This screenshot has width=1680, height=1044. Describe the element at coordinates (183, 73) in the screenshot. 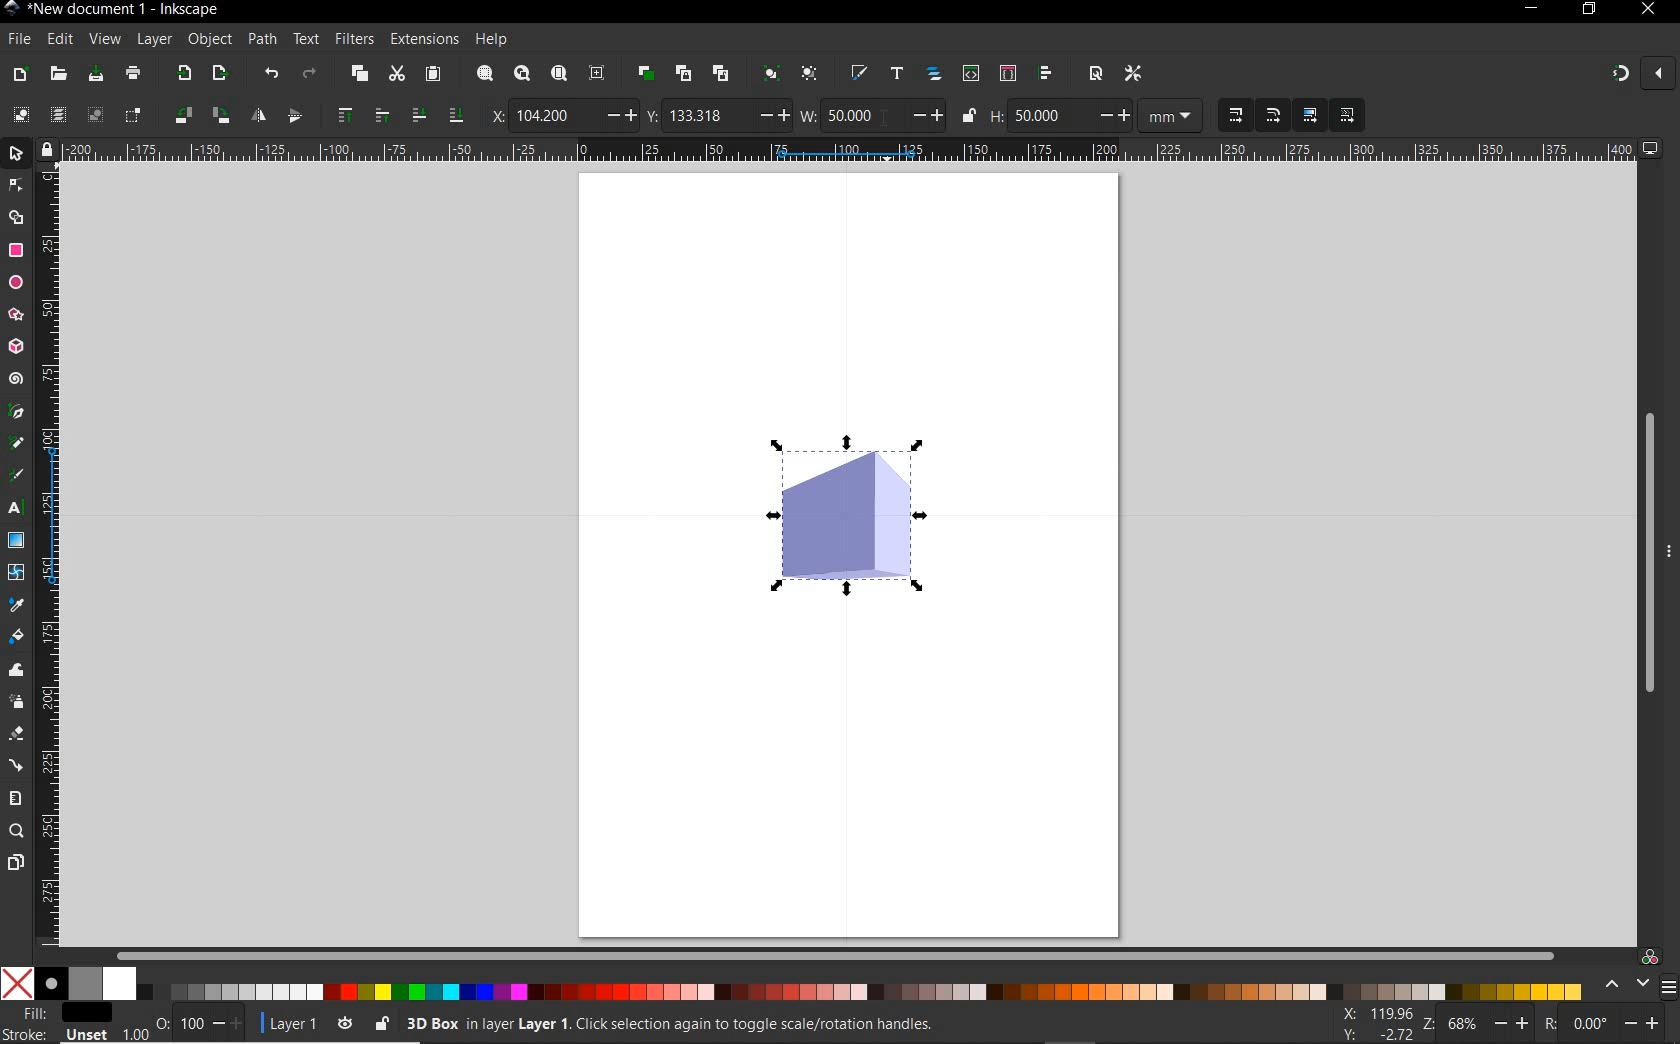

I see `import` at that location.